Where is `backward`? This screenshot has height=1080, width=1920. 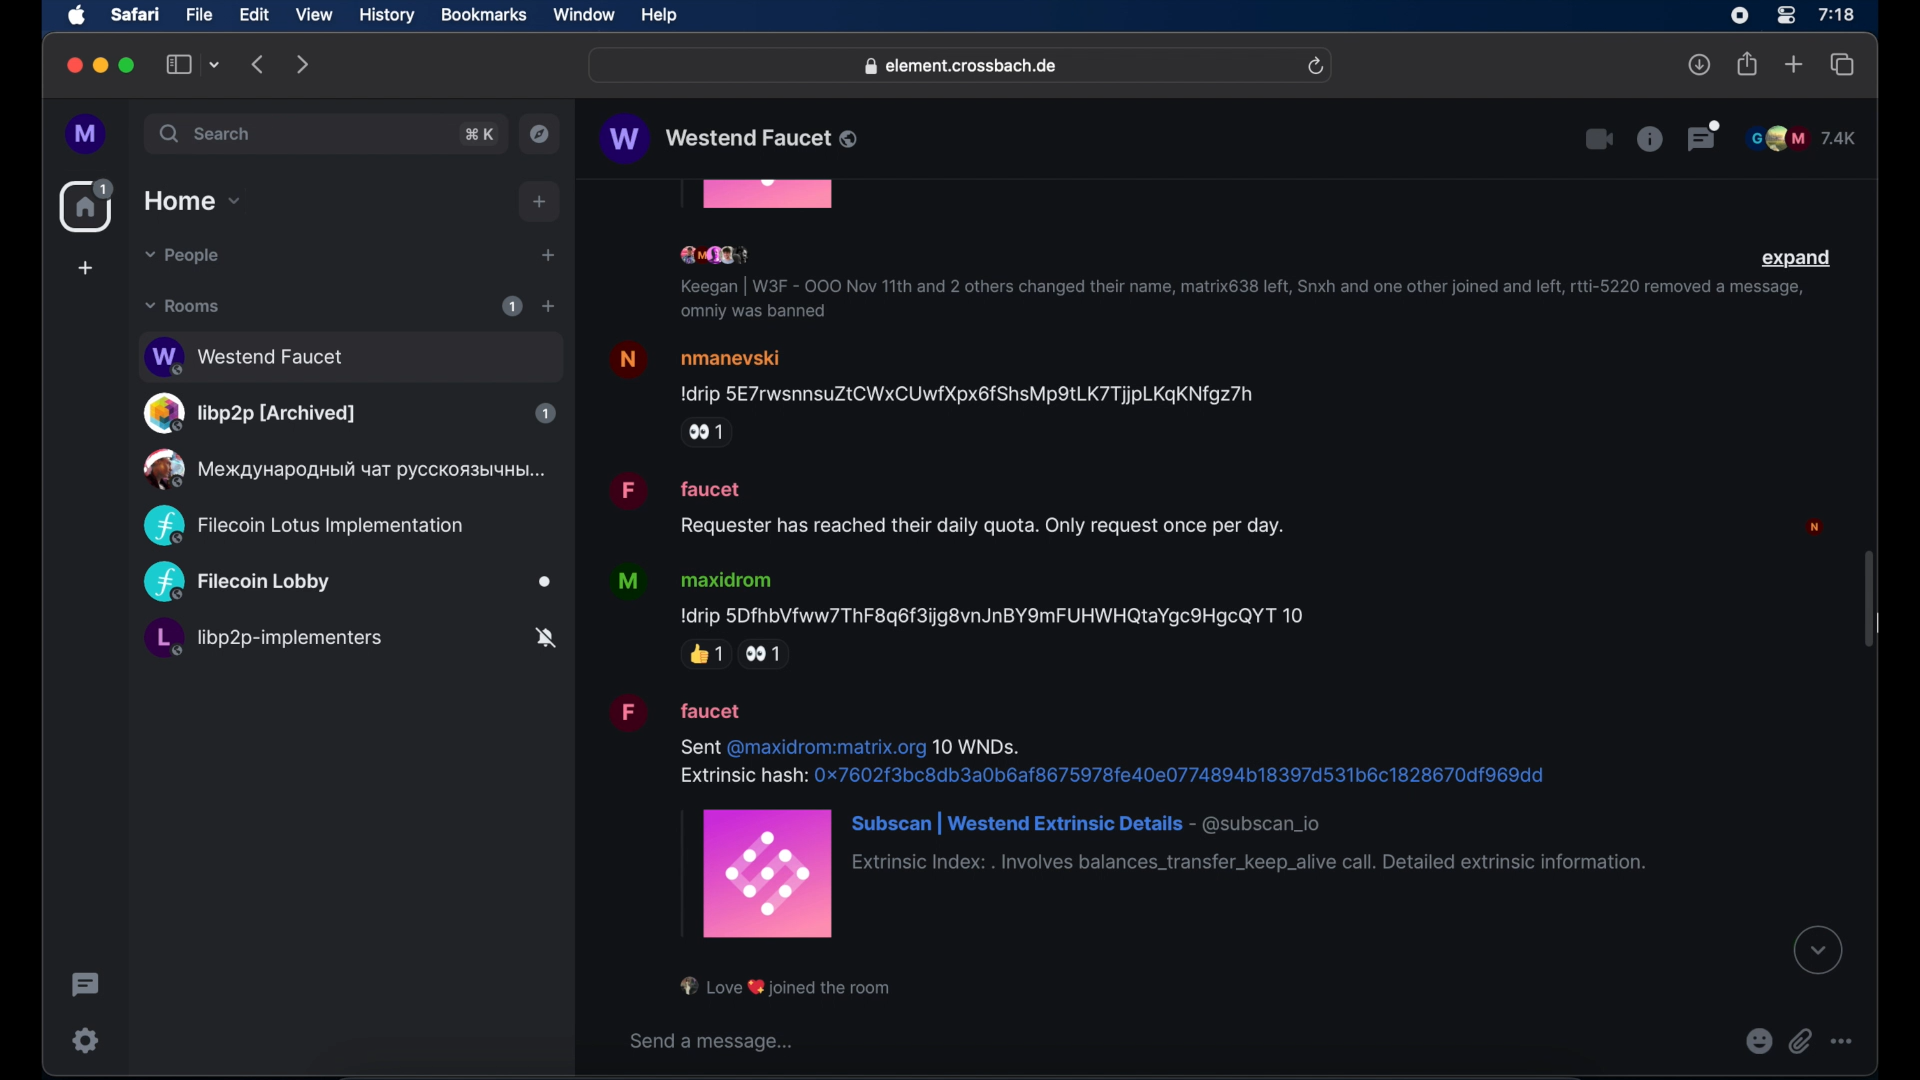
backward is located at coordinates (259, 64).